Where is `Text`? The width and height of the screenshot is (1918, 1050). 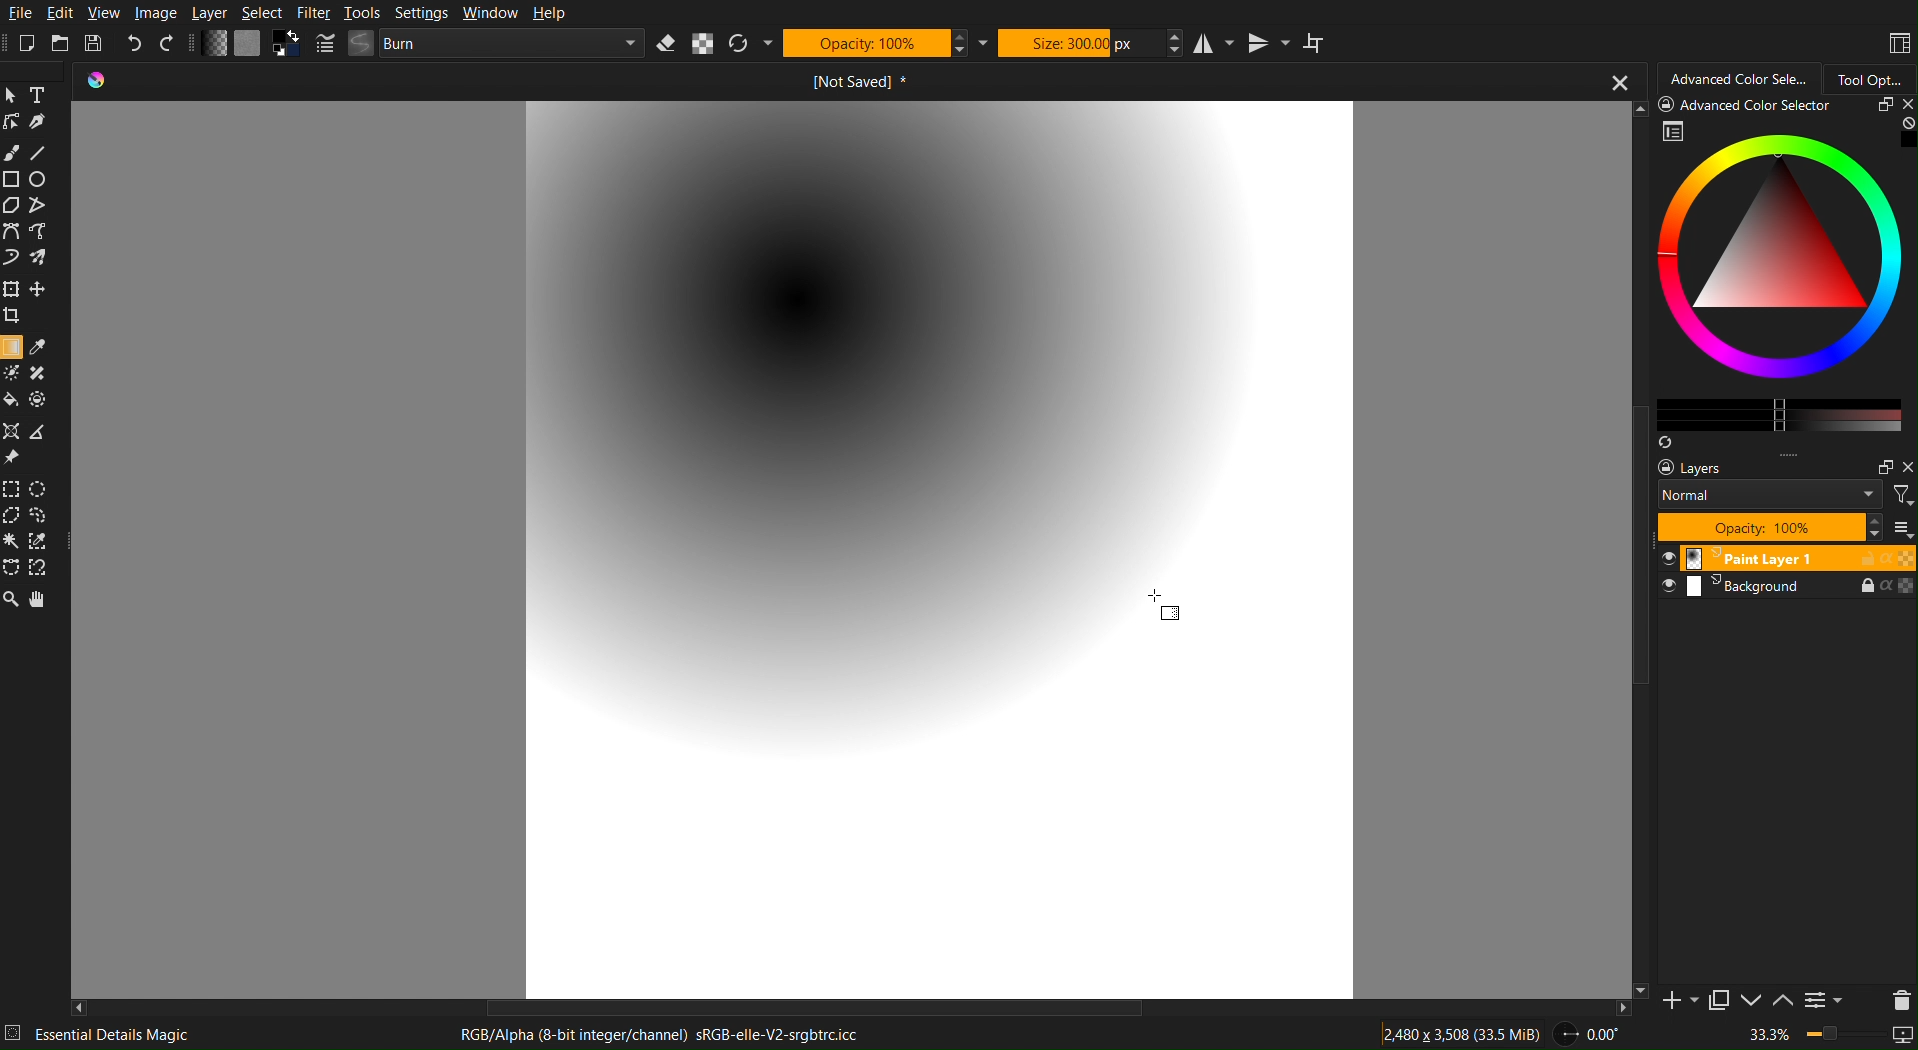 Text is located at coordinates (43, 95).